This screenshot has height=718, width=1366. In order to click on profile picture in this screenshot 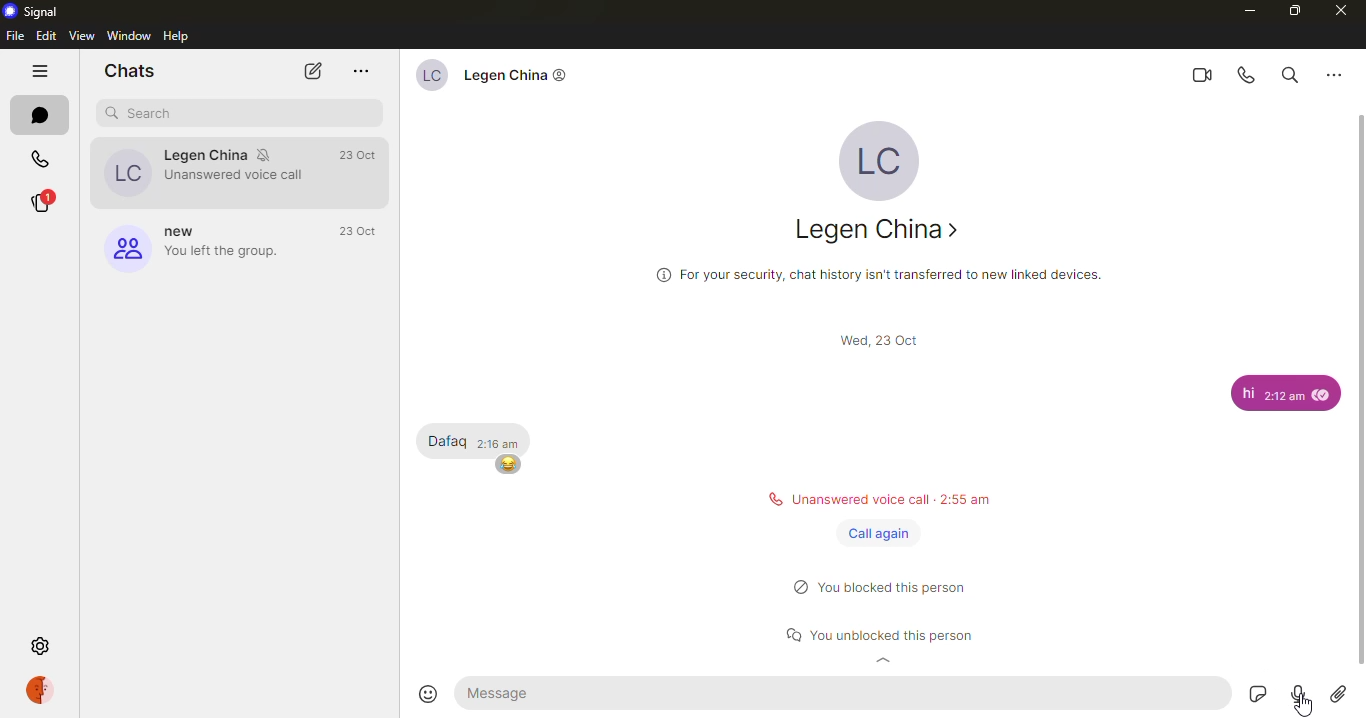, I will do `click(126, 175)`.